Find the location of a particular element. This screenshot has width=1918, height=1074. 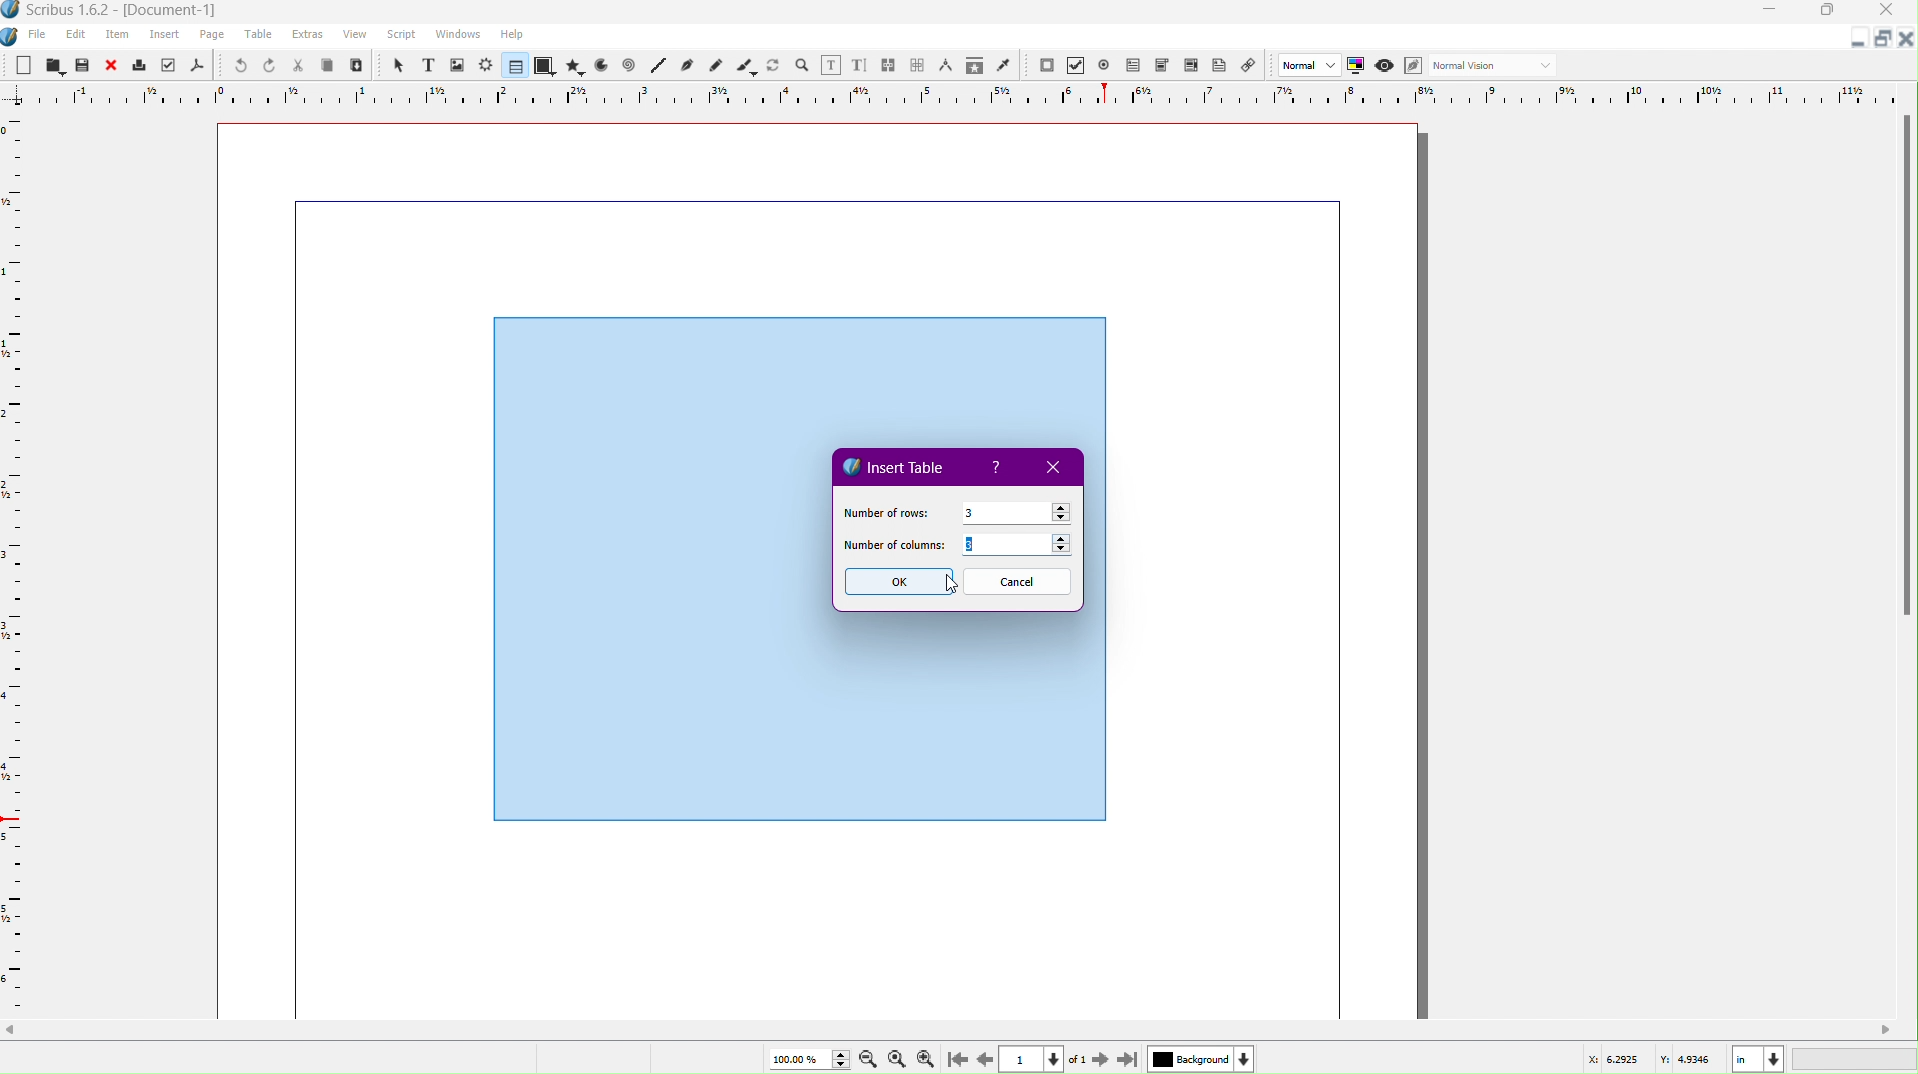

Bezier Curve is located at coordinates (687, 66).